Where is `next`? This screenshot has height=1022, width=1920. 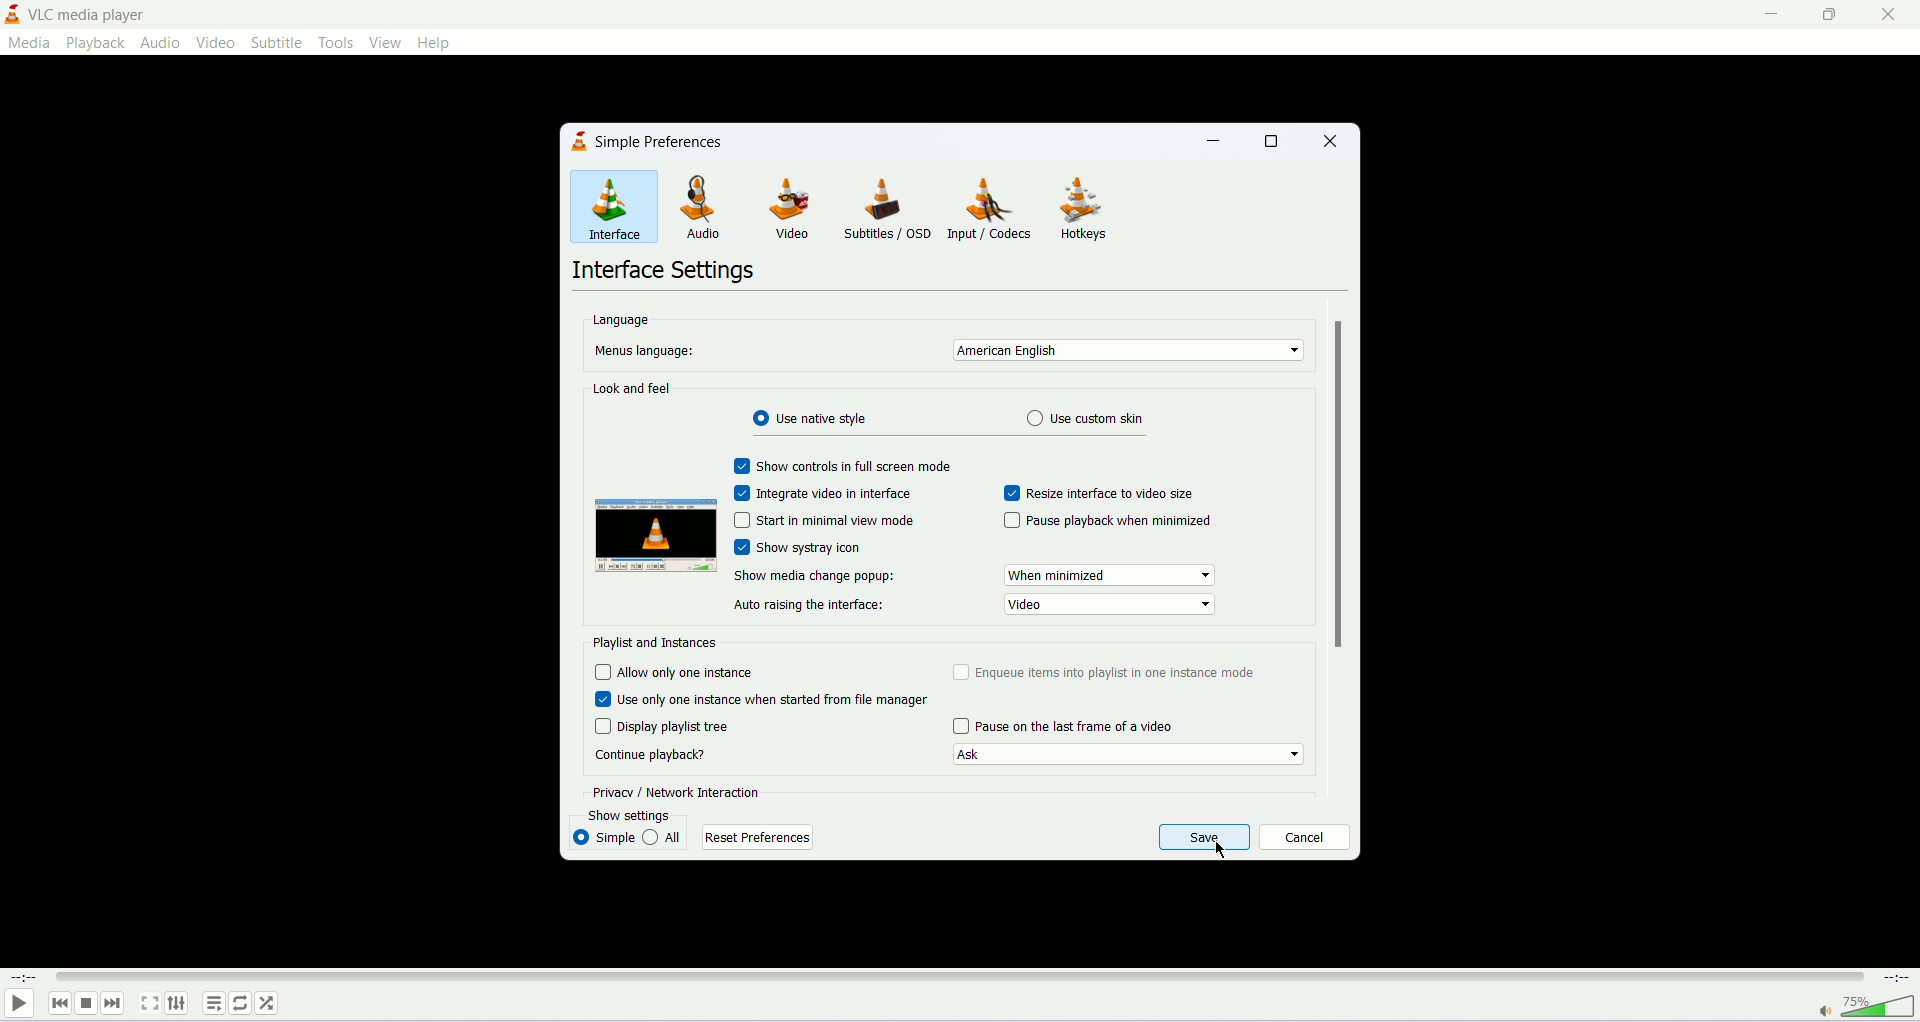 next is located at coordinates (112, 1003).